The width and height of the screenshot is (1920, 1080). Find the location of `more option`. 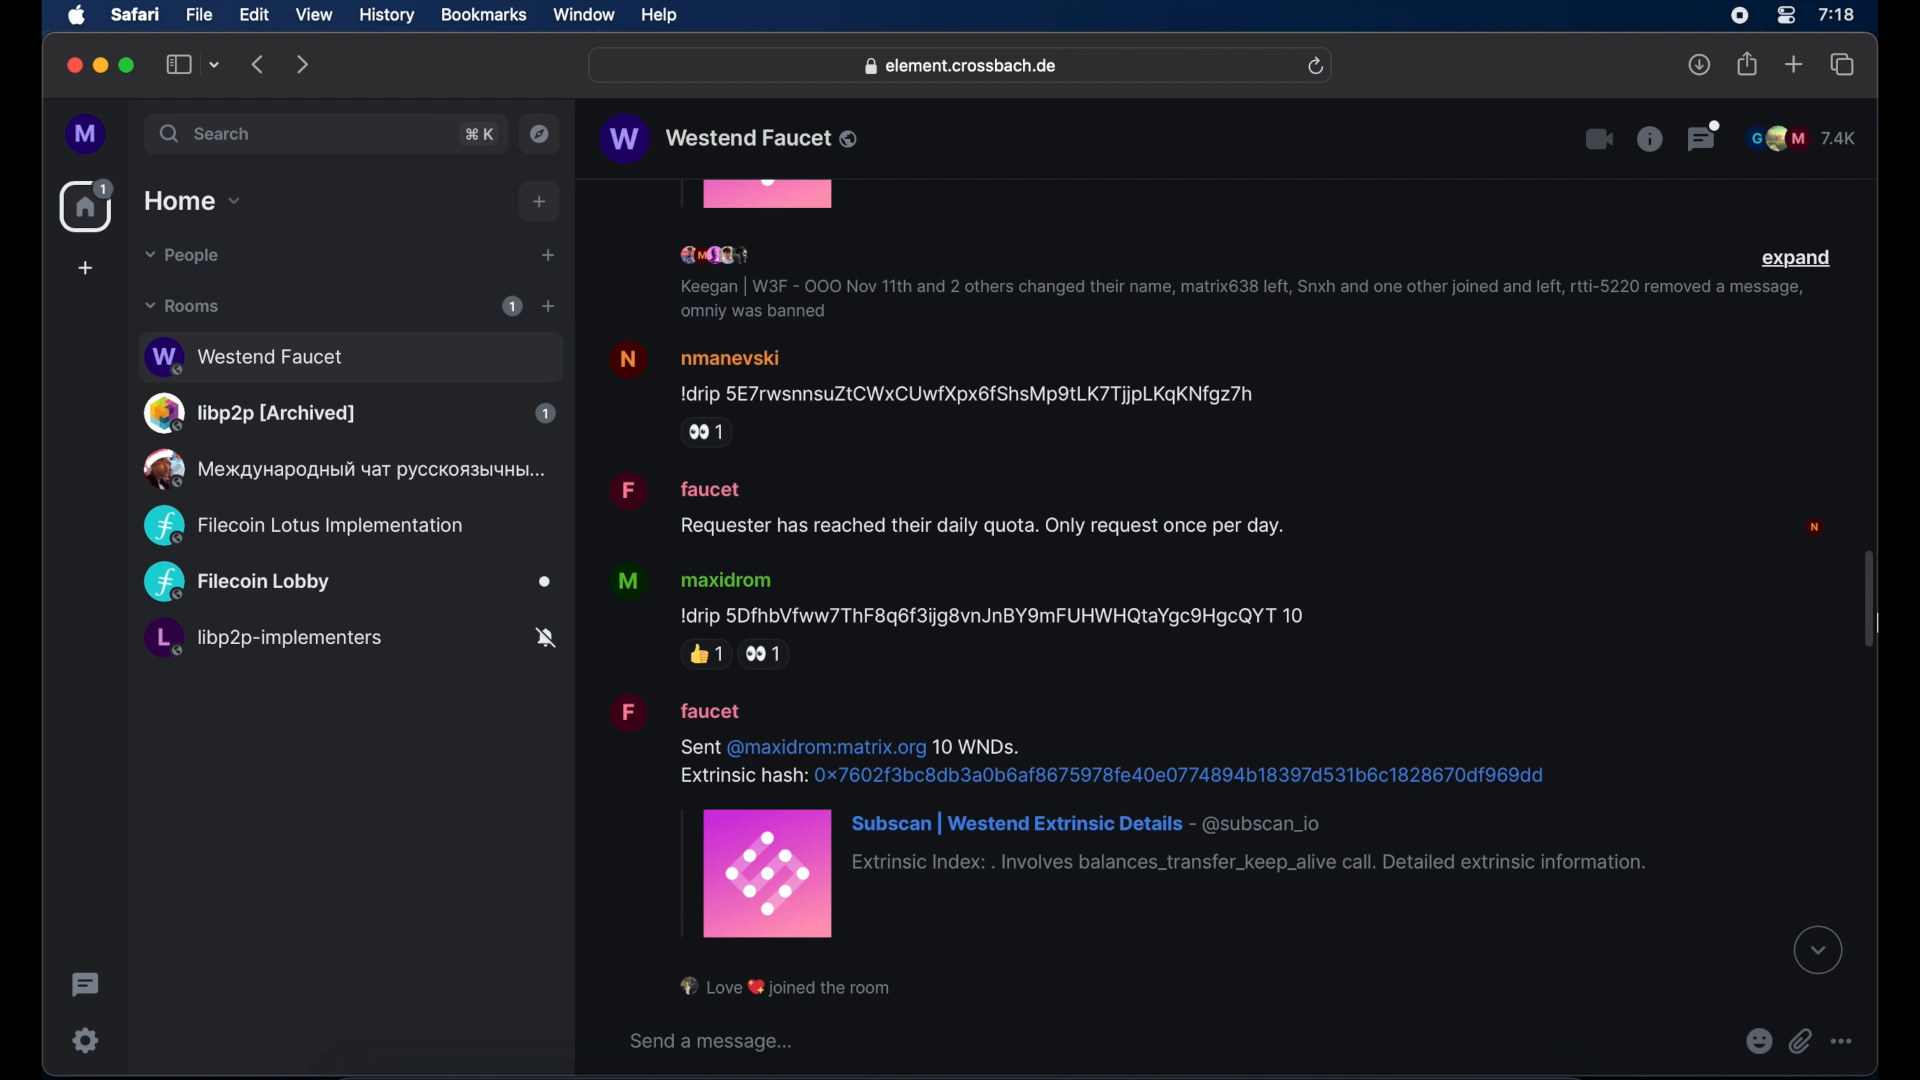

more option is located at coordinates (1843, 1041).